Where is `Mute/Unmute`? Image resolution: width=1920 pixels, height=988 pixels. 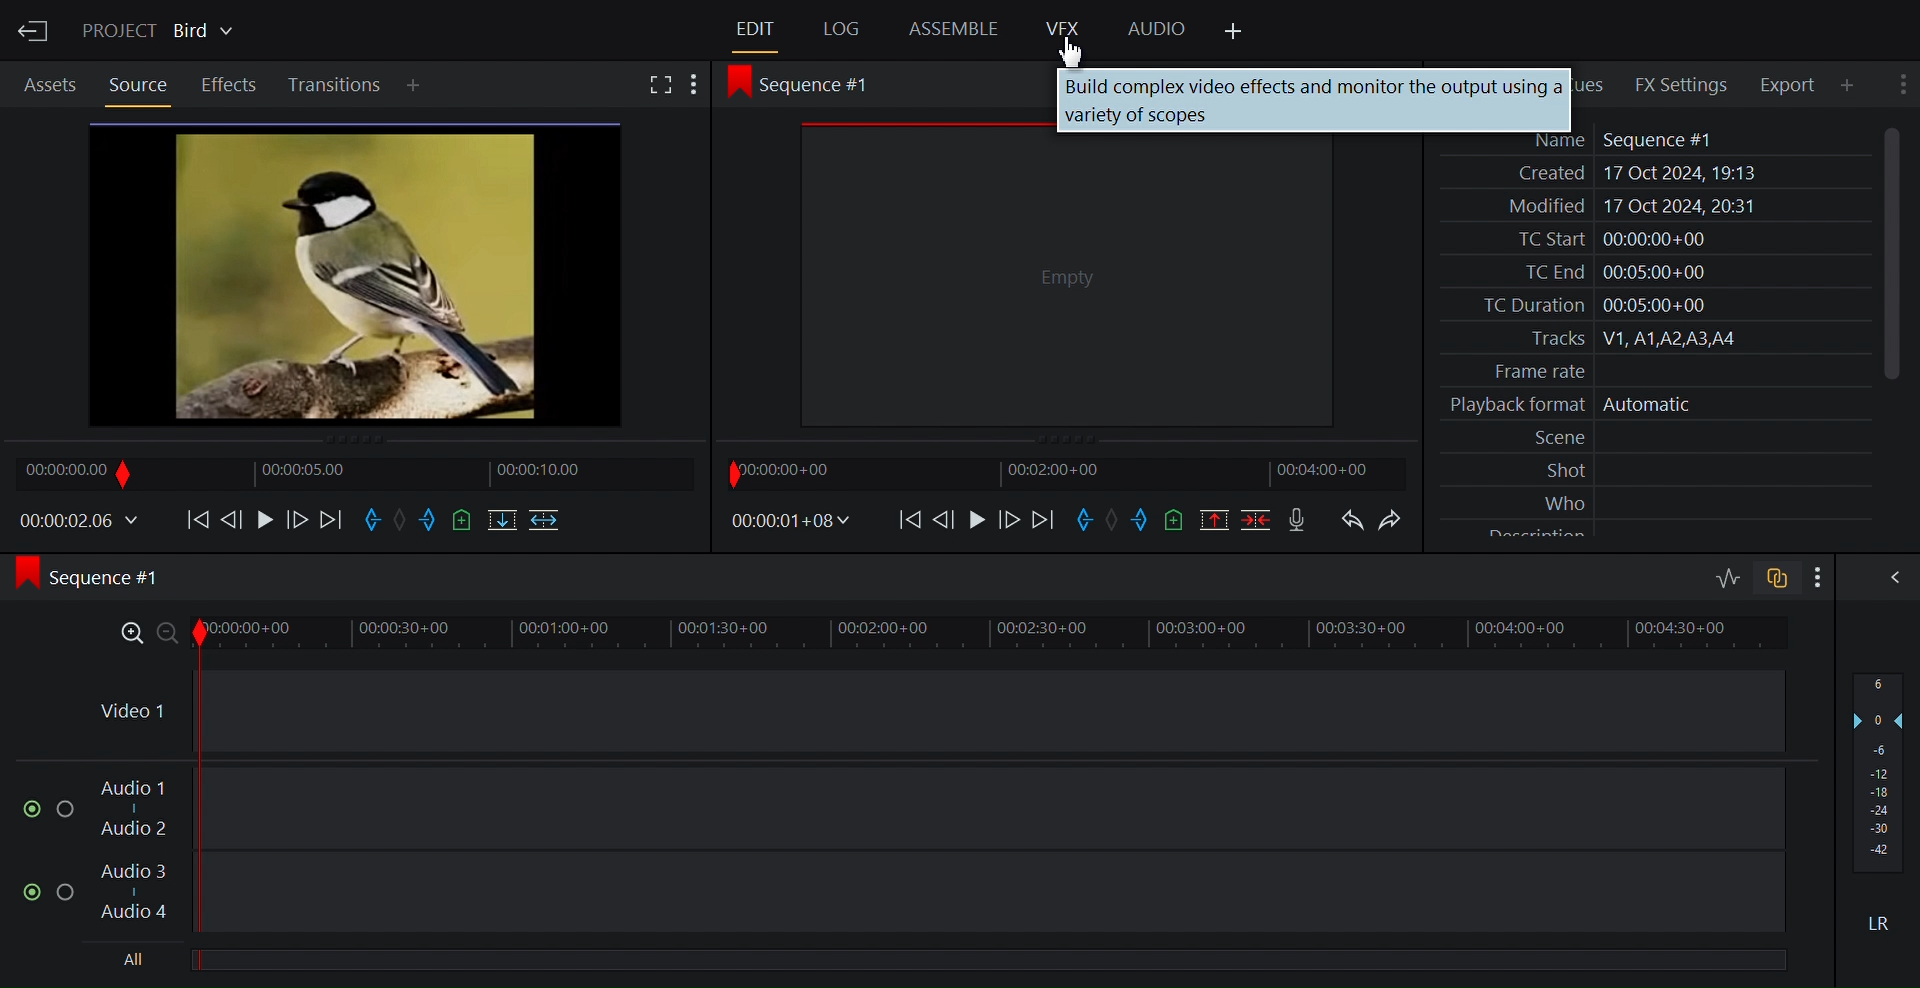 Mute/Unmute is located at coordinates (20, 807).